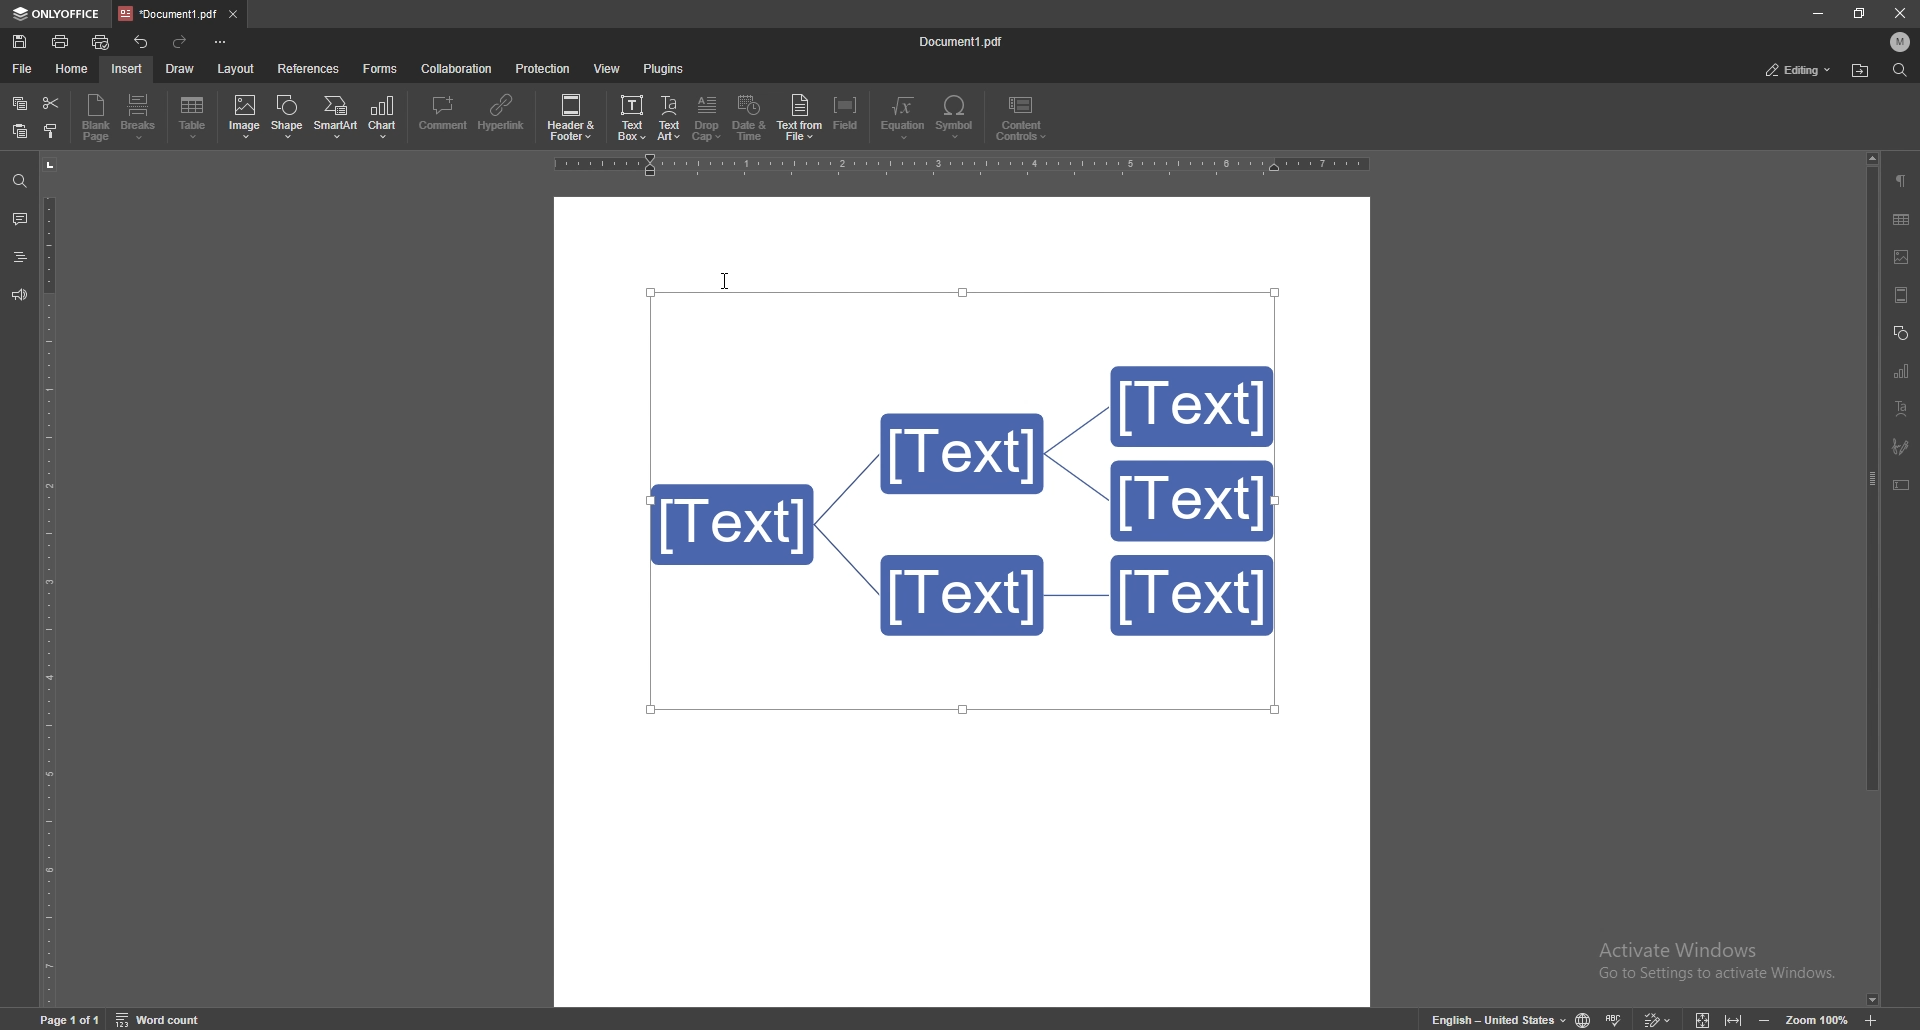 This screenshot has height=1030, width=1920. Describe the element at coordinates (26, 68) in the screenshot. I see `file` at that location.